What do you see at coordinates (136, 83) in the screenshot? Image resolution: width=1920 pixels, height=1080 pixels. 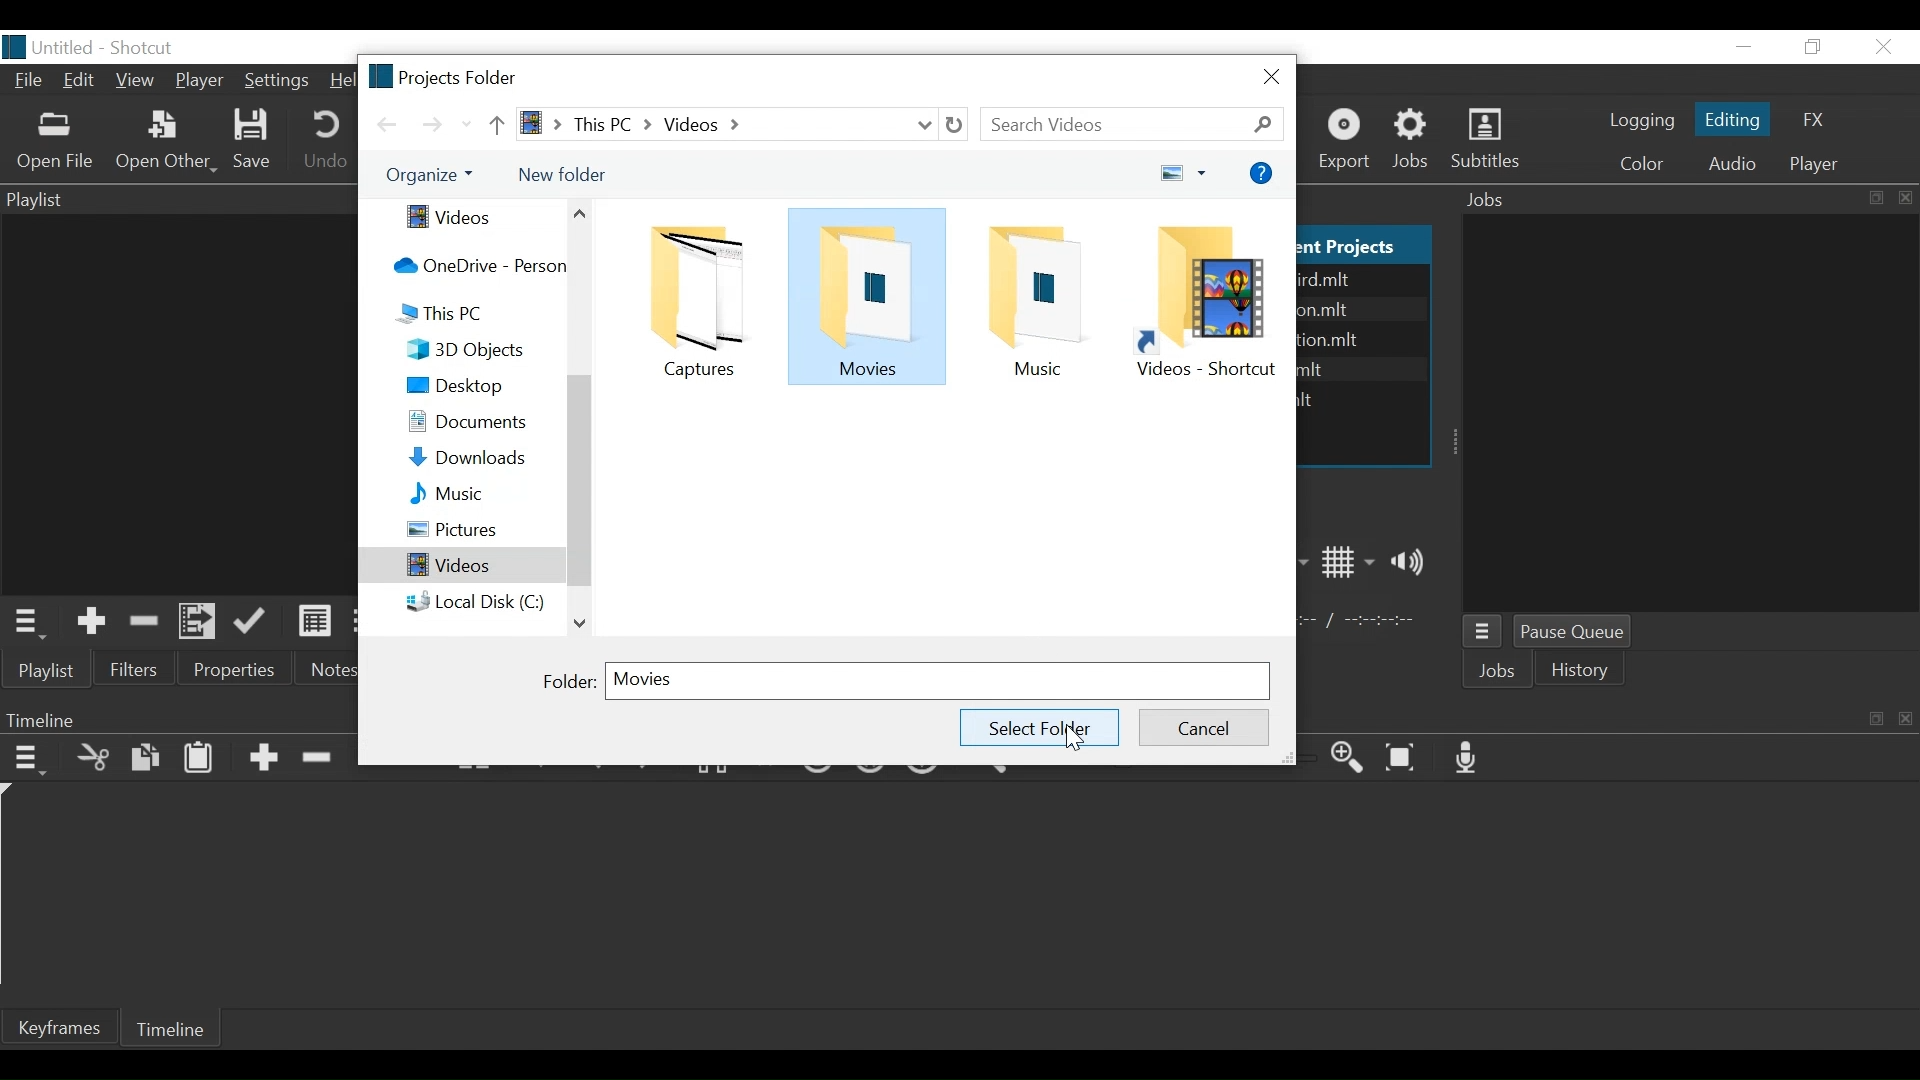 I see `View` at bounding box center [136, 83].